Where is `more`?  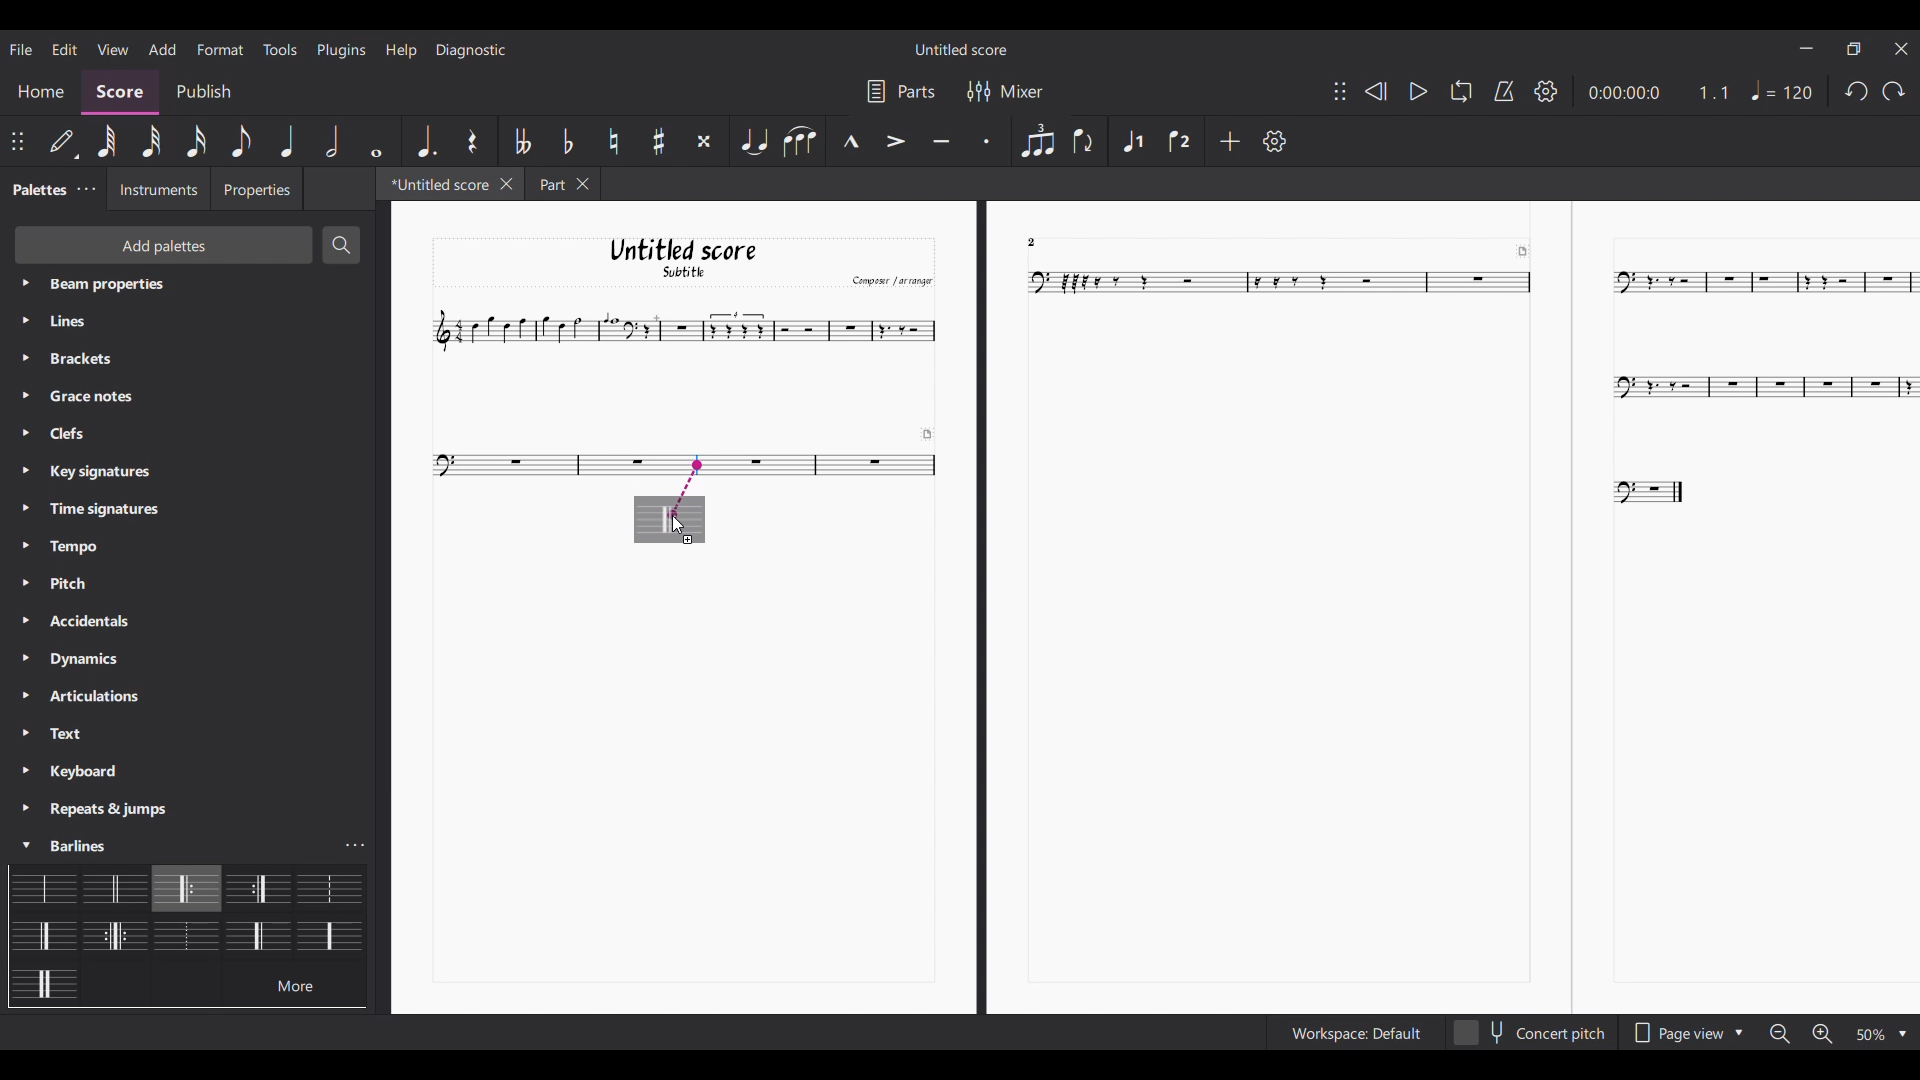 more is located at coordinates (295, 985).